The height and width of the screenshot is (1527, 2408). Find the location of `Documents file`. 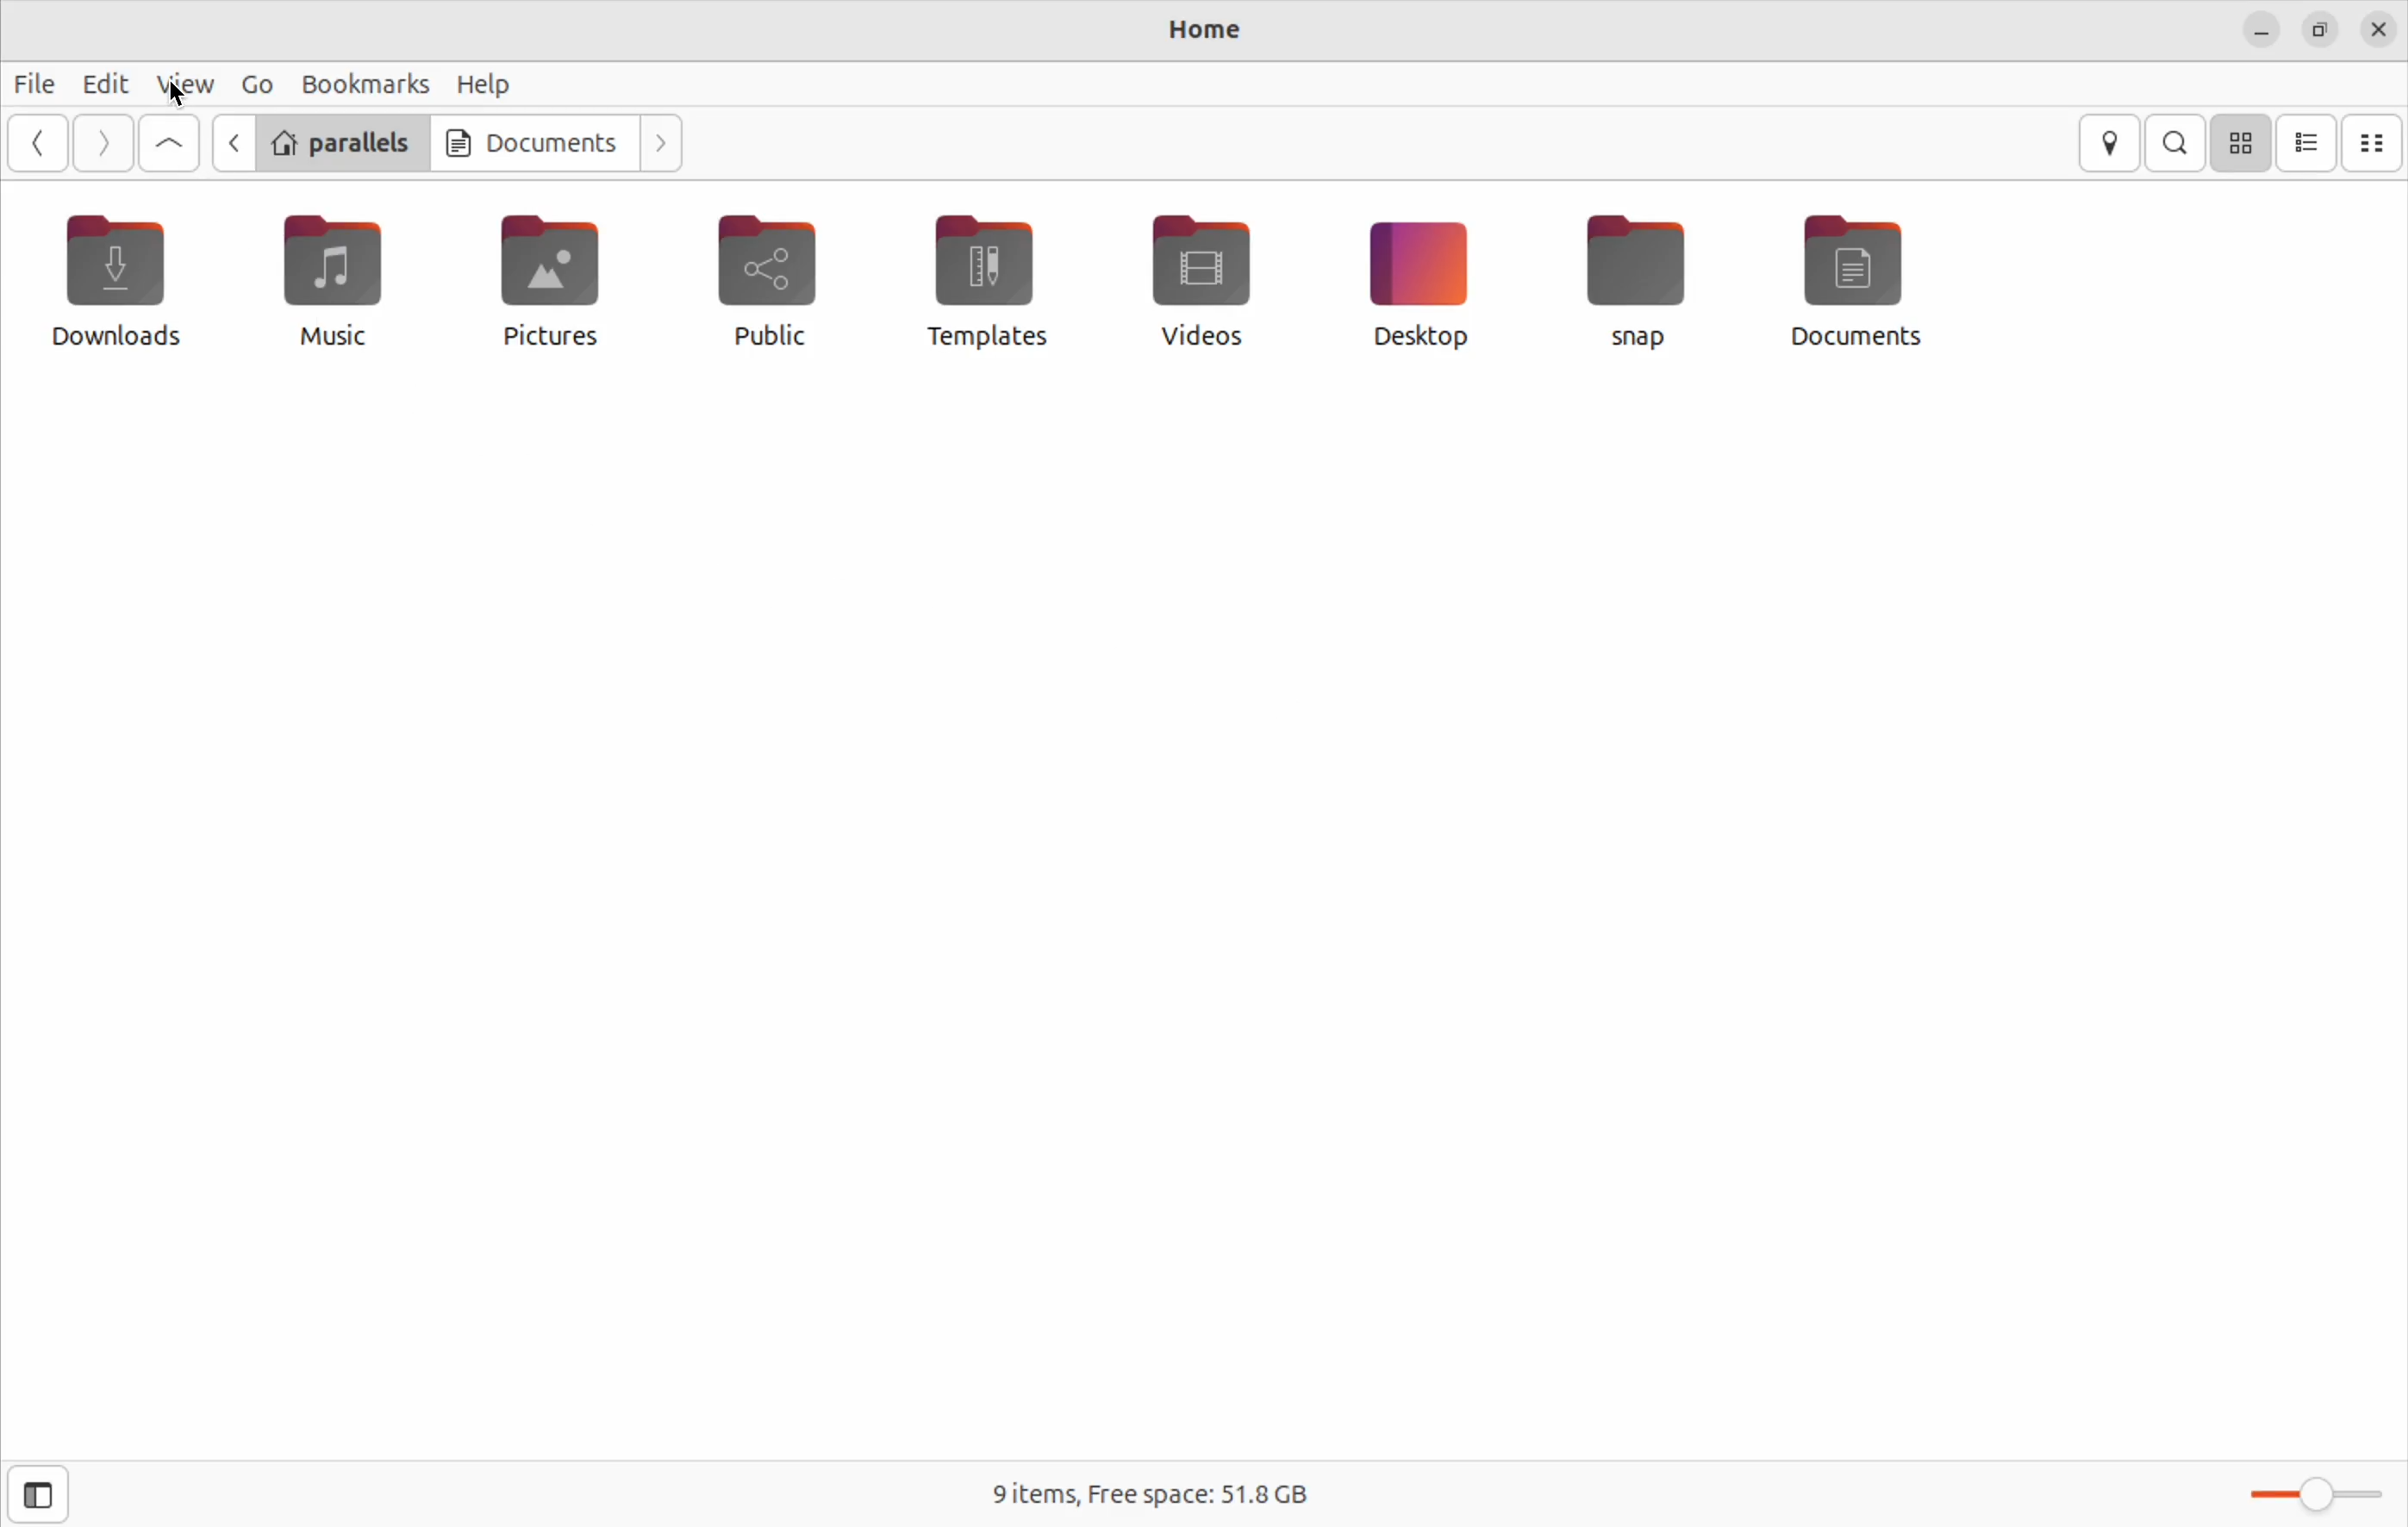

Documents file is located at coordinates (1876, 280).